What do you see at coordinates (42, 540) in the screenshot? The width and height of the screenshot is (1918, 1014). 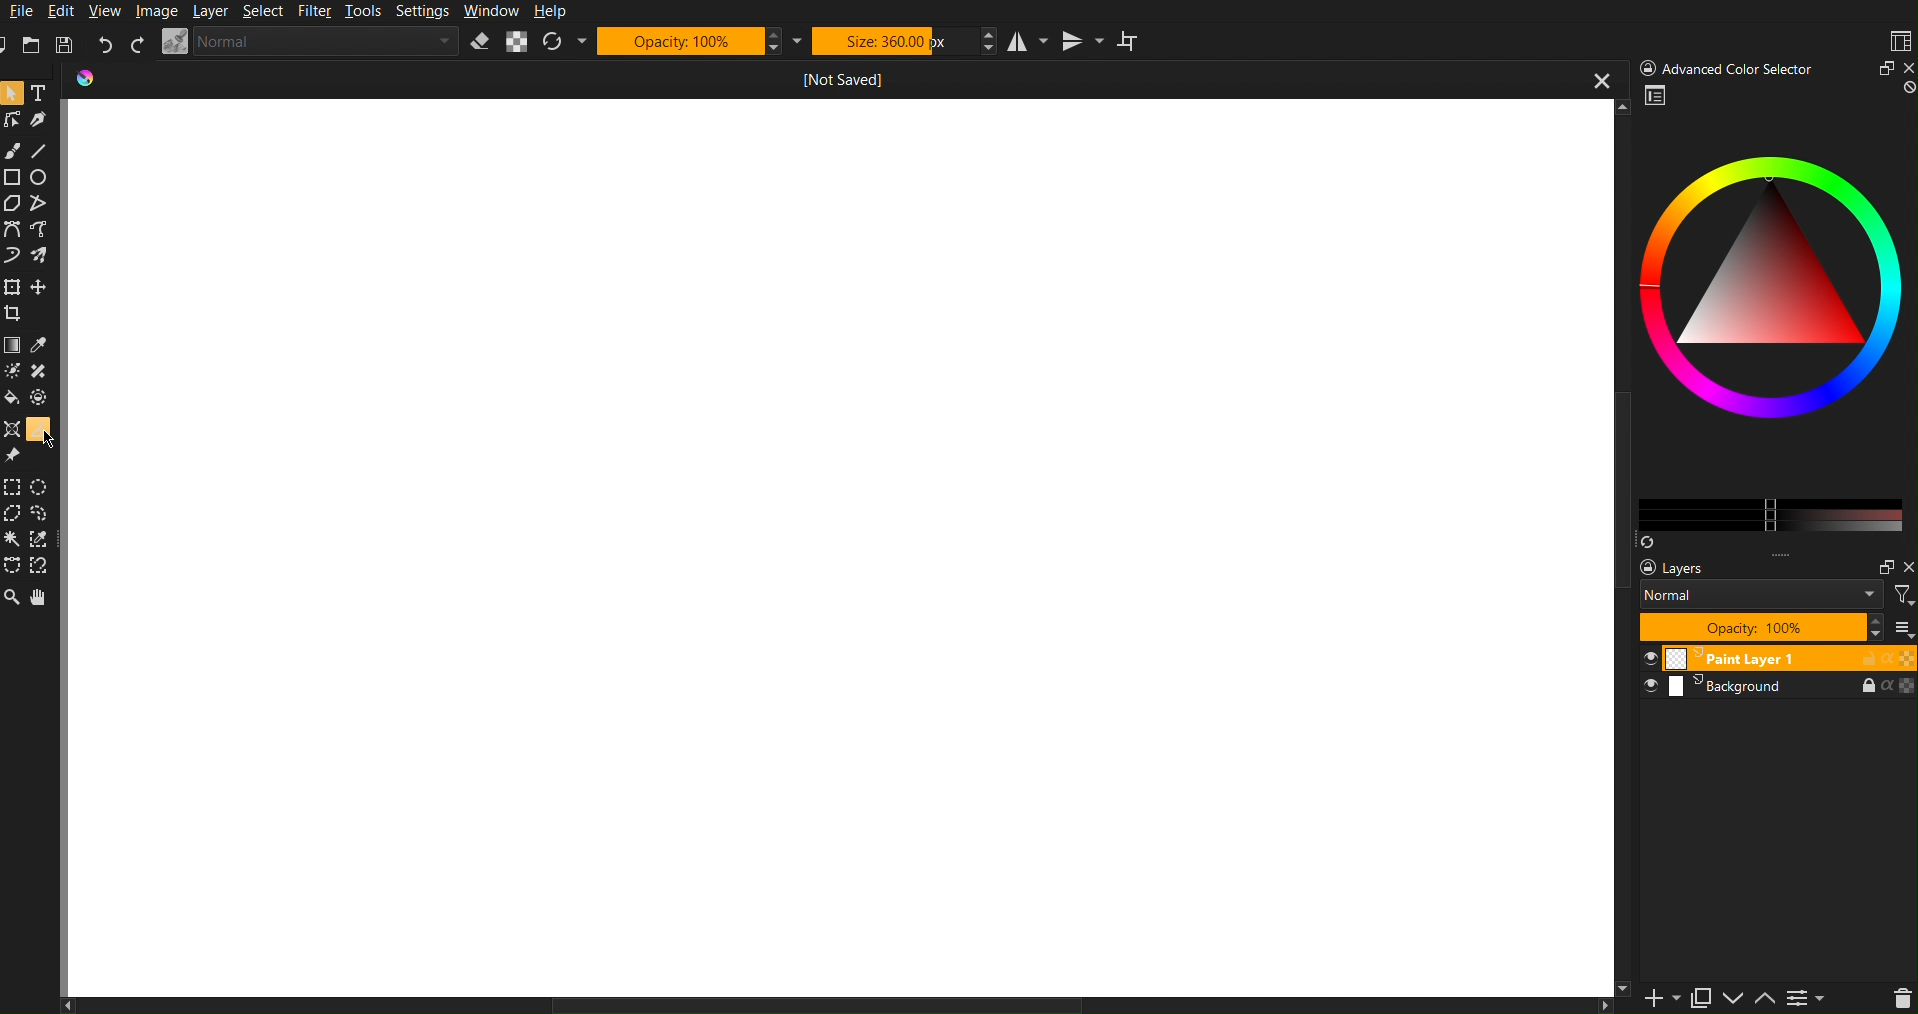 I see `Picker Marquee` at bounding box center [42, 540].